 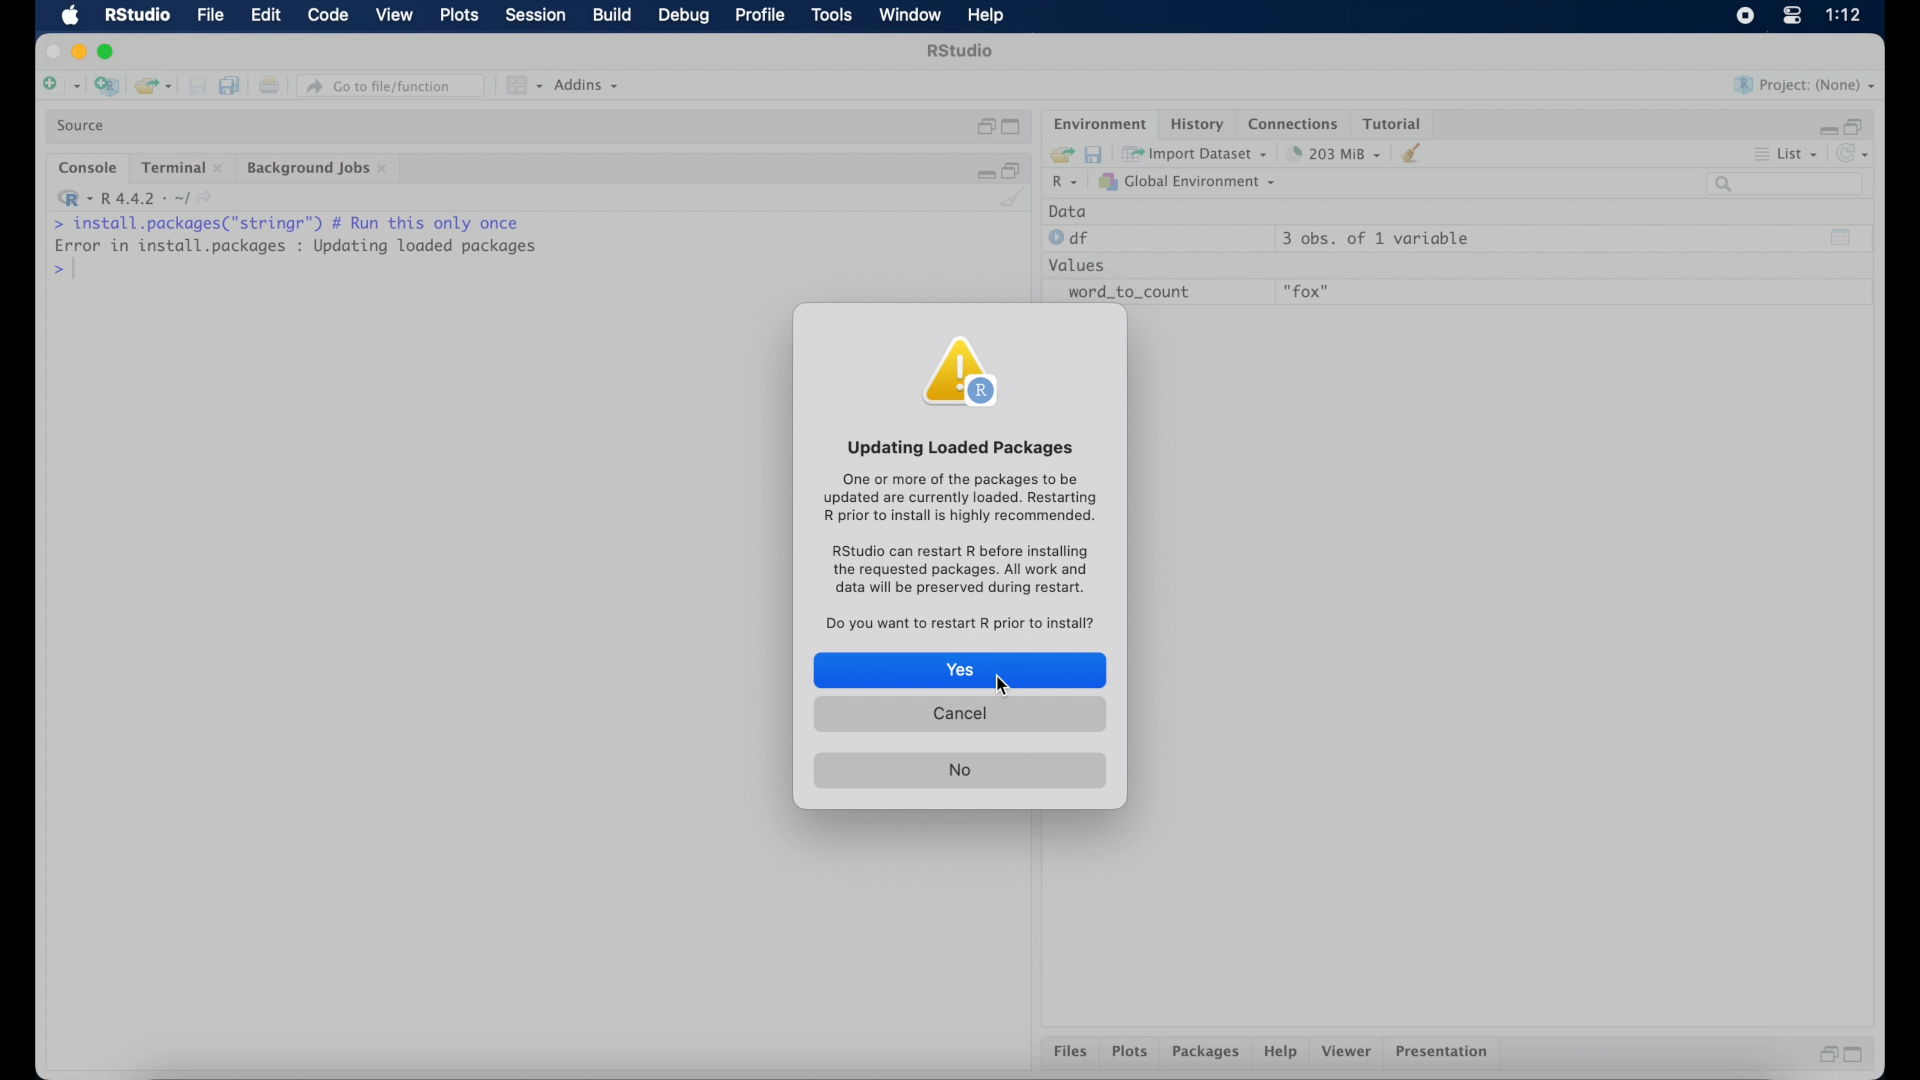 What do you see at coordinates (50, 52) in the screenshot?
I see `close` at bounding box center [50, 52].